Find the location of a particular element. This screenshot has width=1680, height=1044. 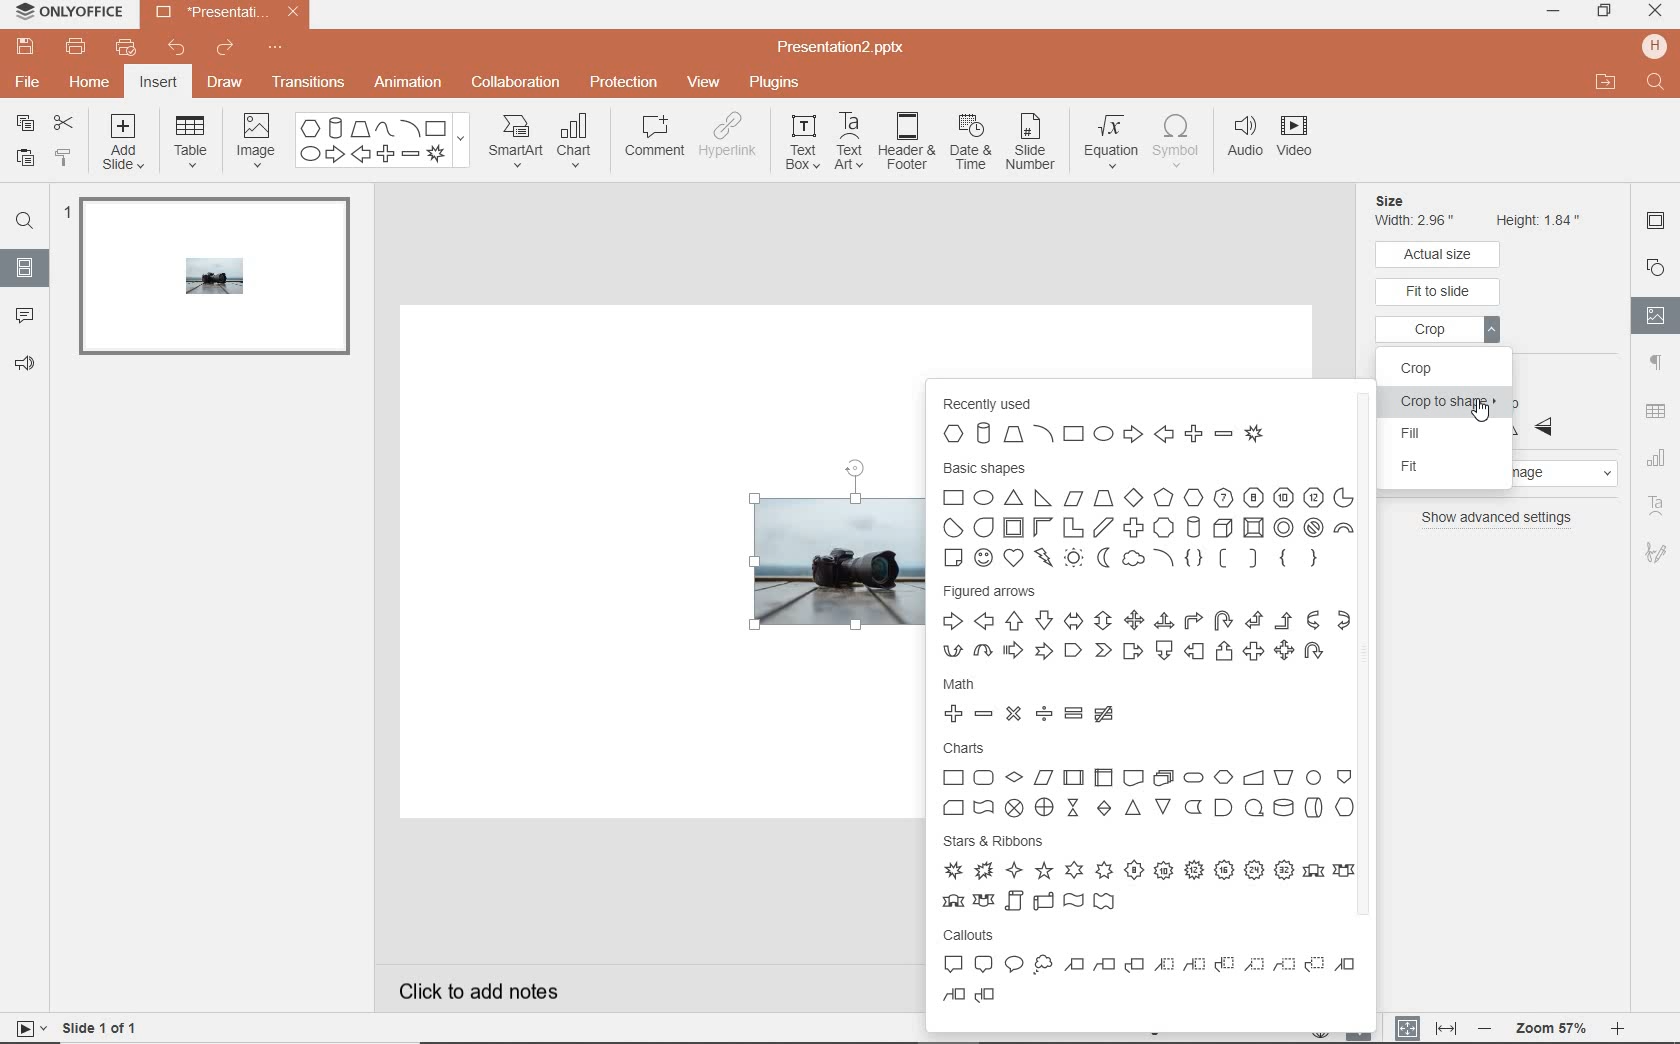

fill is located at coordinates (1449, 435).